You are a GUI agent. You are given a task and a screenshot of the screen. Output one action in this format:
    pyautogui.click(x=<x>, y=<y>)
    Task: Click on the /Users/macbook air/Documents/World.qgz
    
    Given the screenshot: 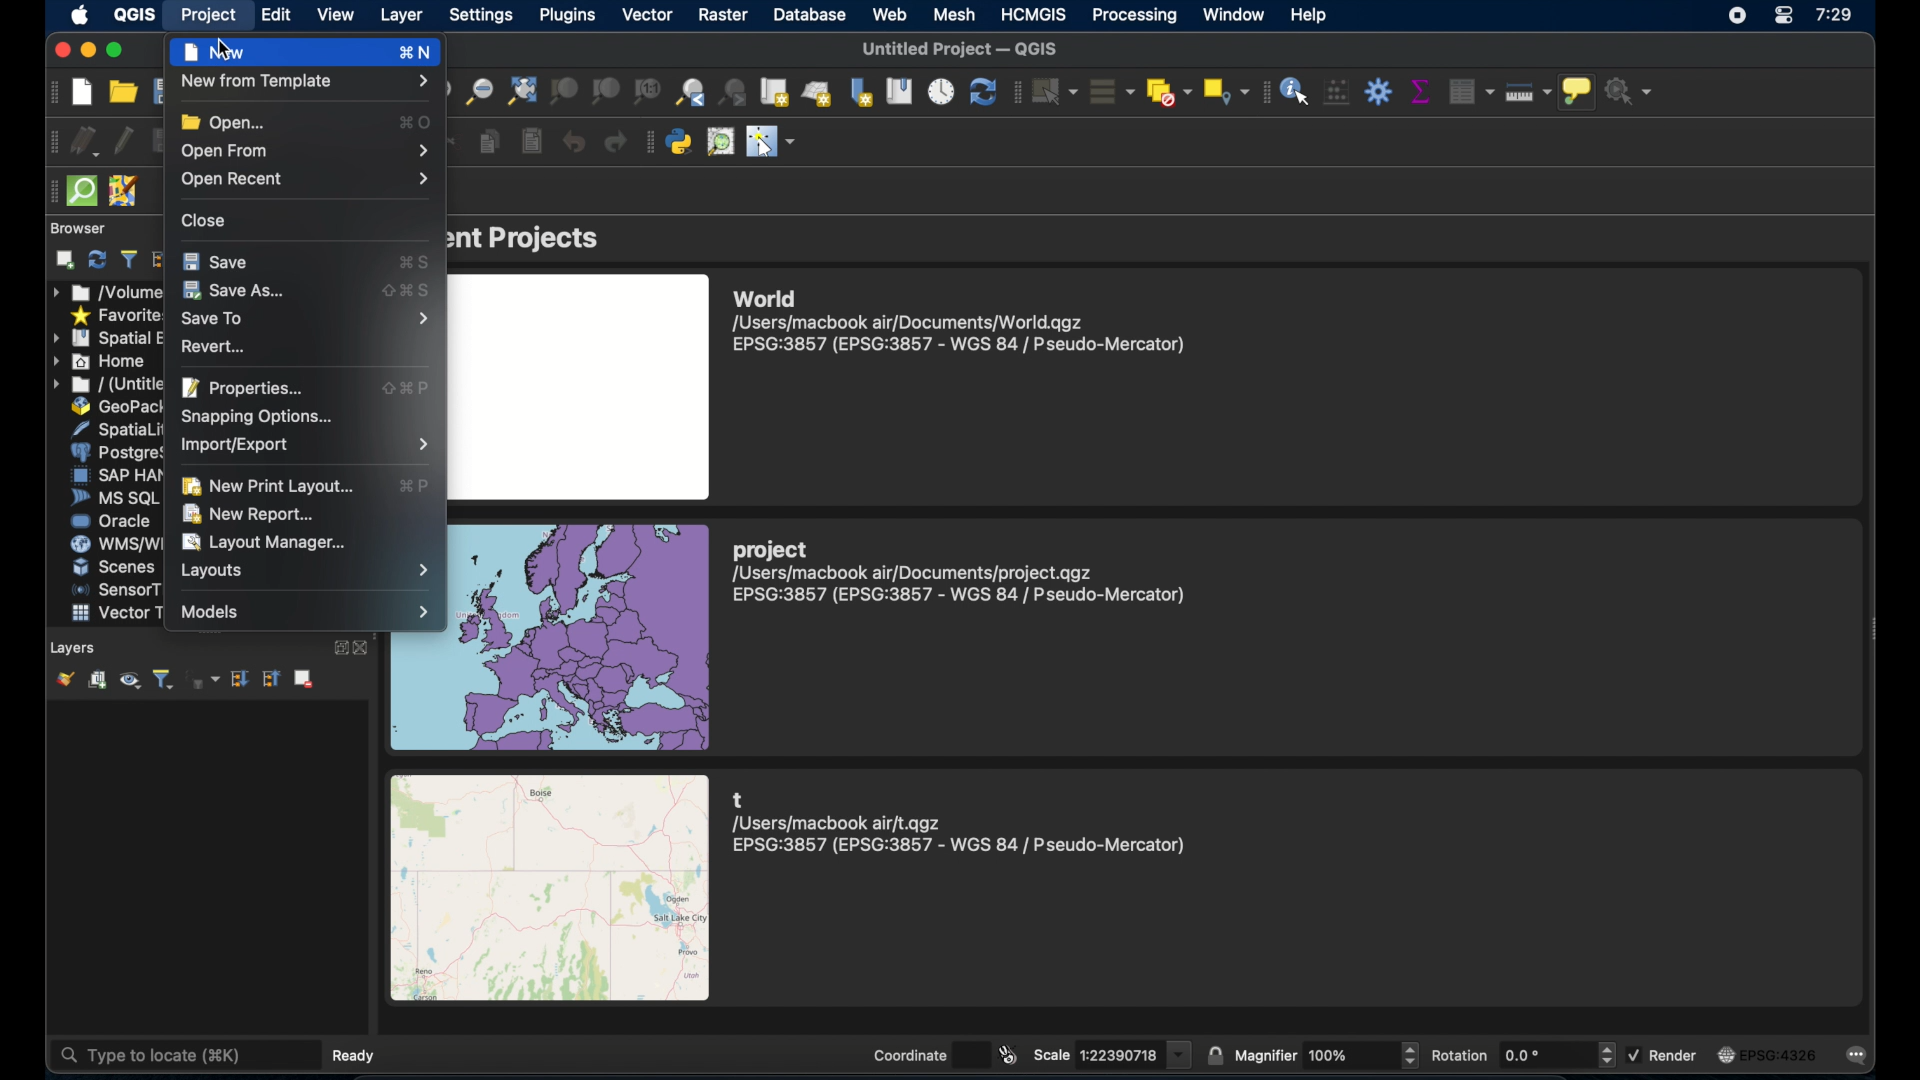 What is the action you would take?
    pyautogui.click(x=912, y=322)
    